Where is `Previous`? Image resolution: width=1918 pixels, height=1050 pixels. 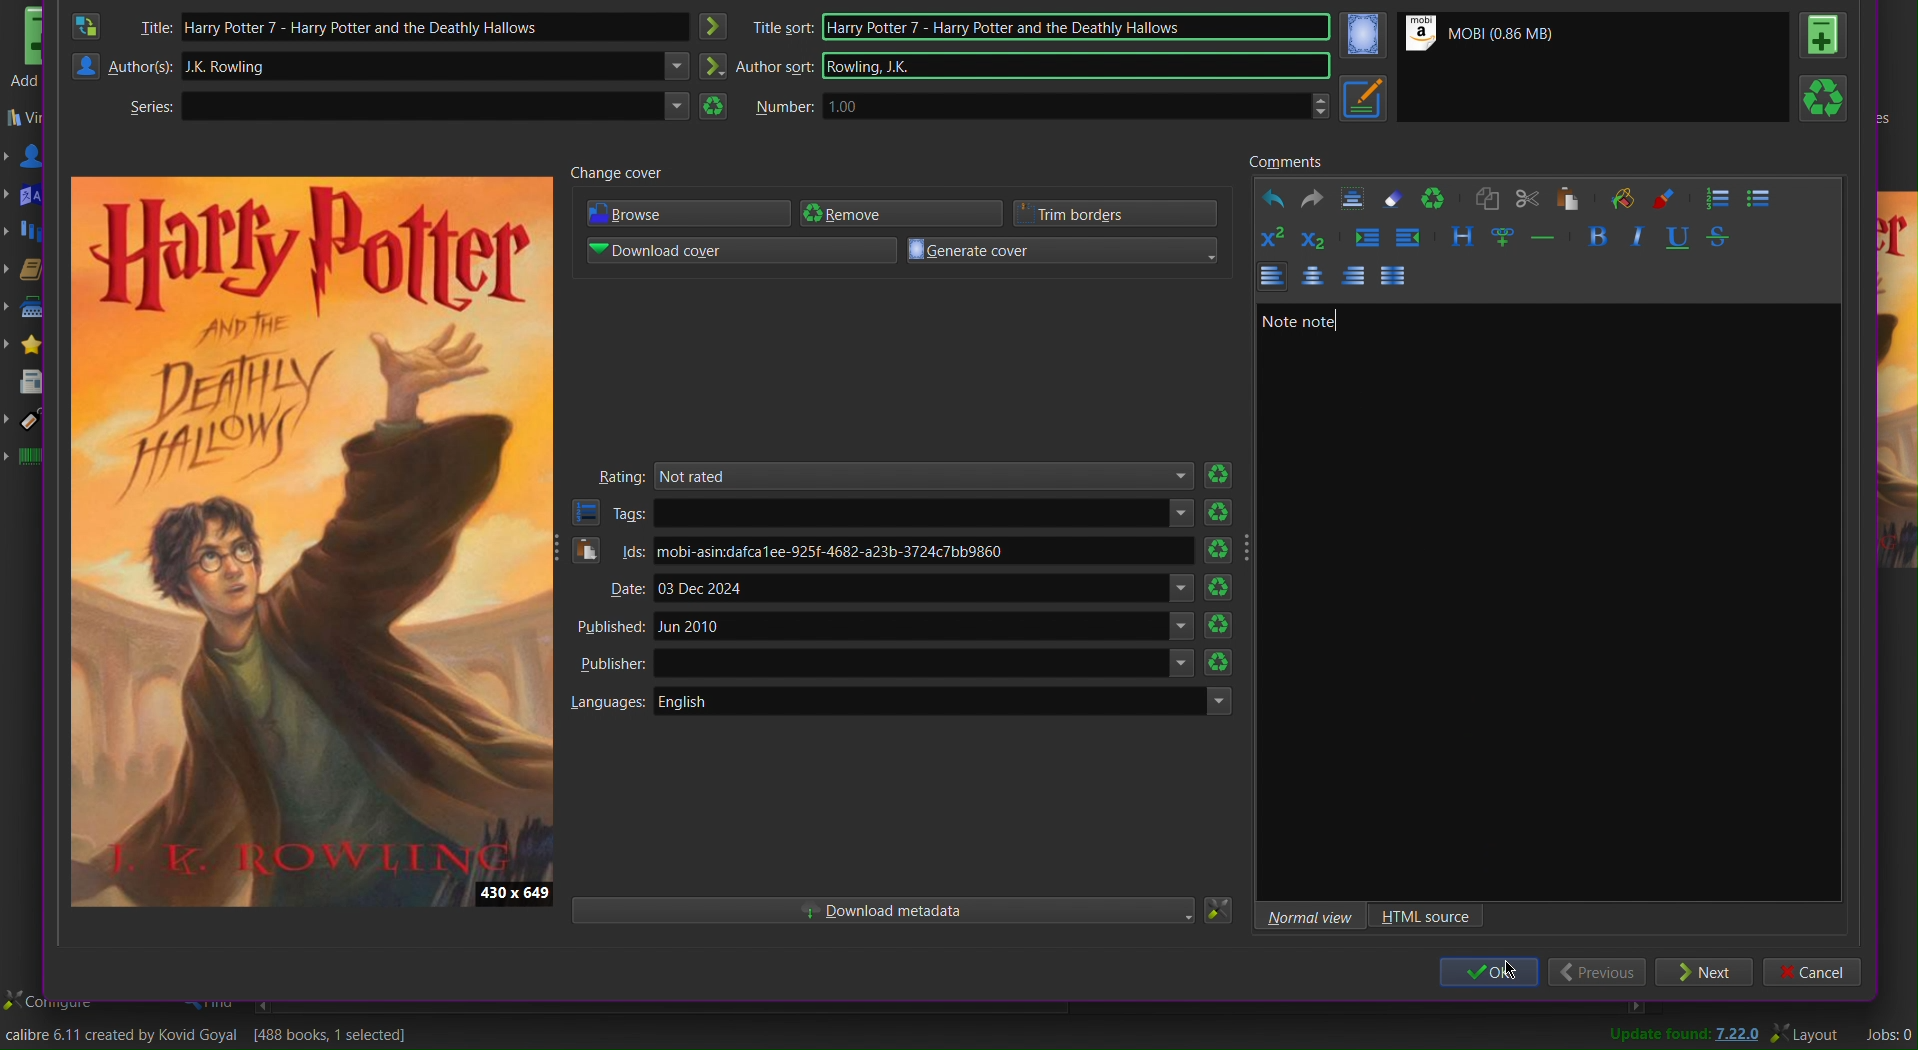
Previous is located at coordinates (1589, 974).